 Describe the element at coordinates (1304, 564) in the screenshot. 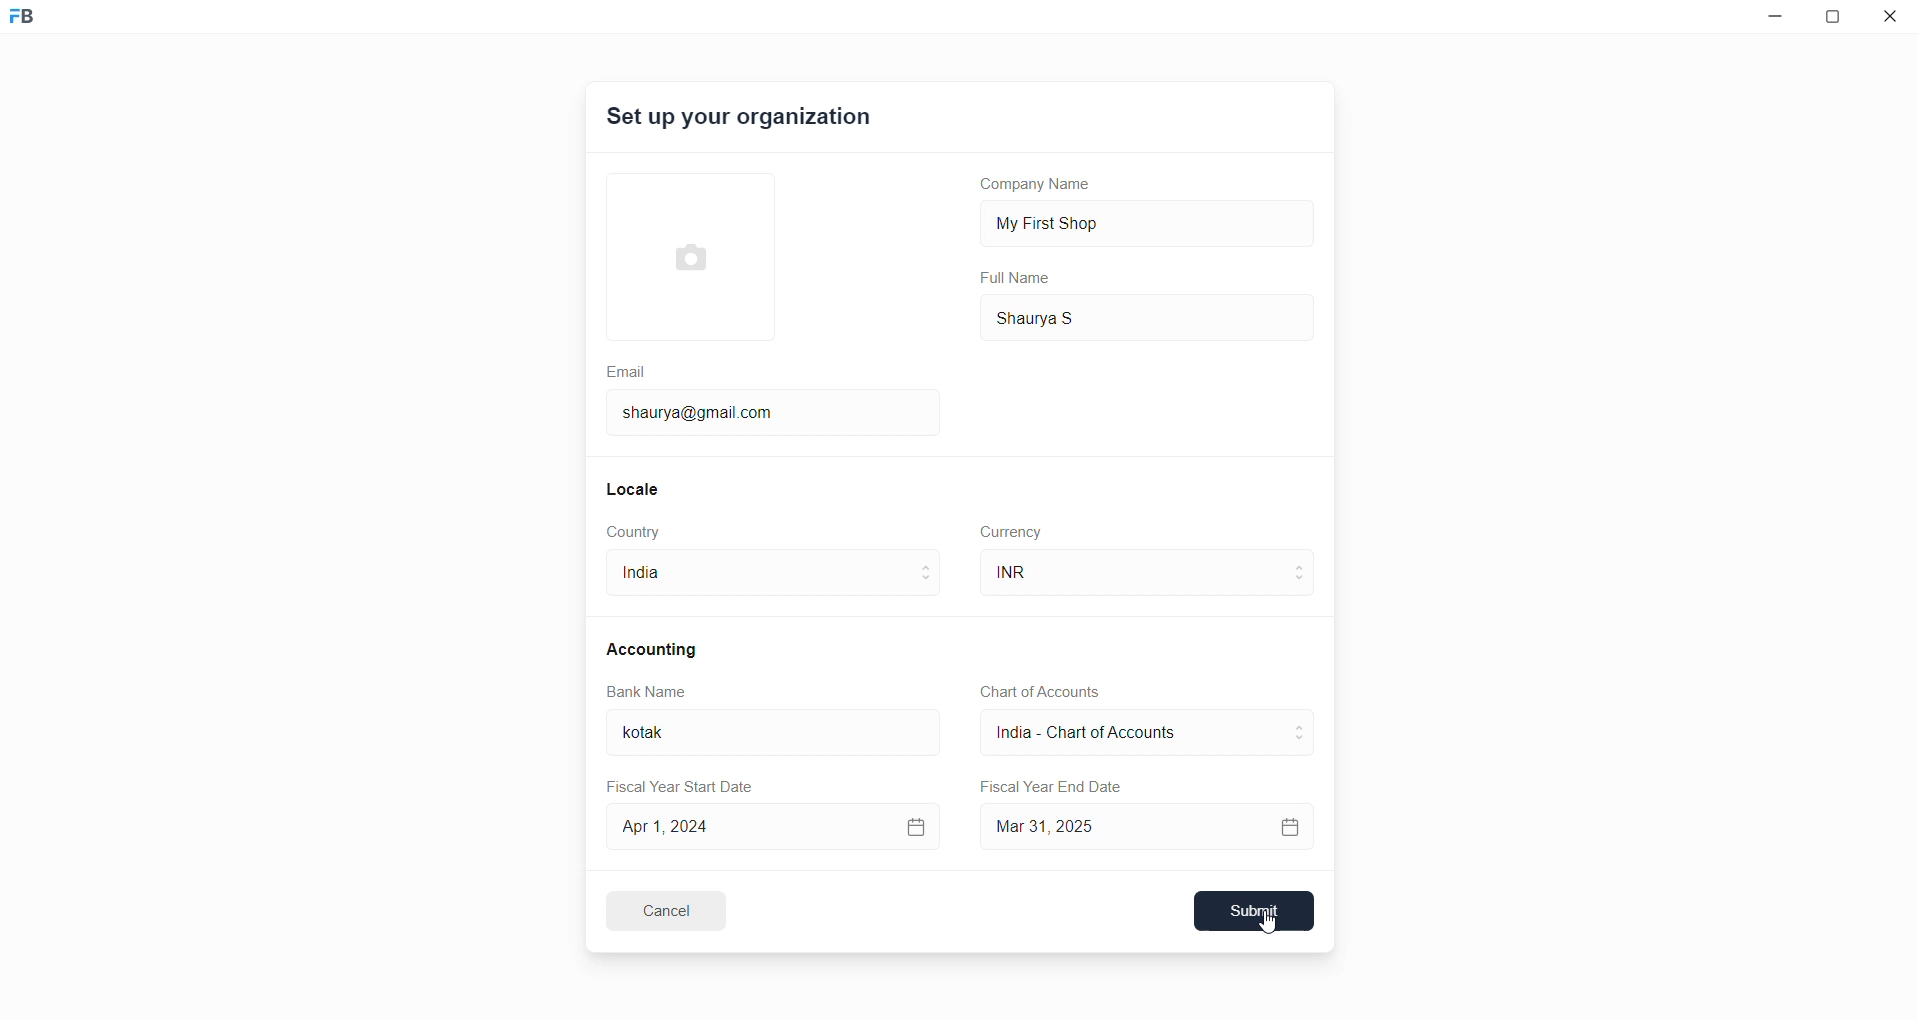

I see `move to above curreny` at that location.